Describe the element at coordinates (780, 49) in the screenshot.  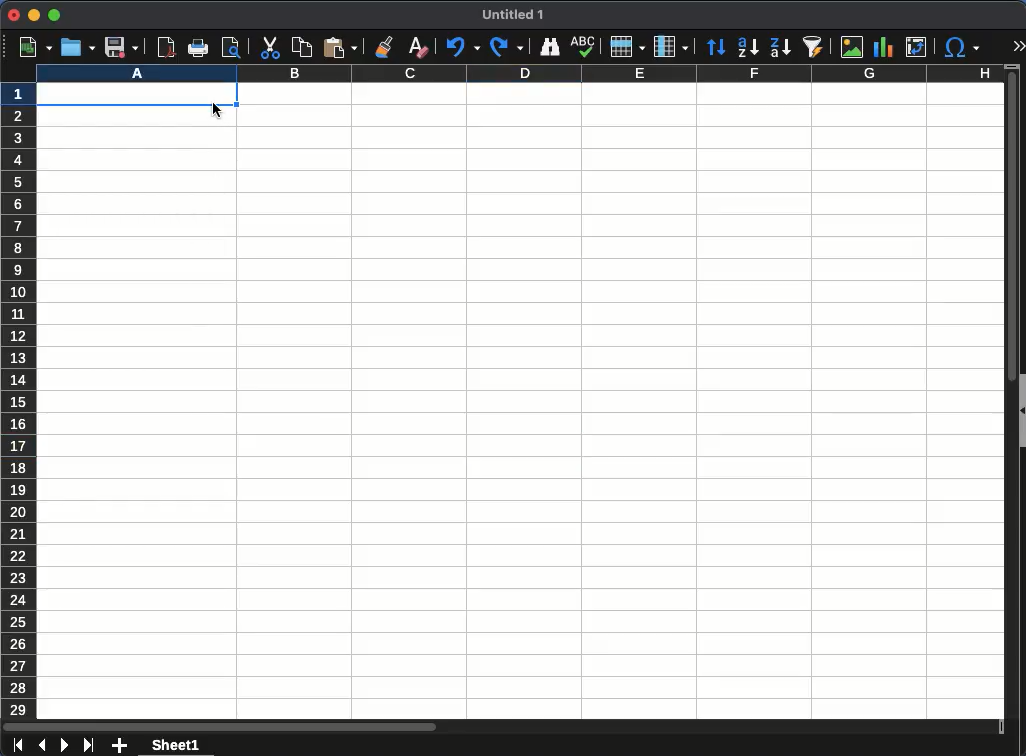
I see `descending ` at that location.